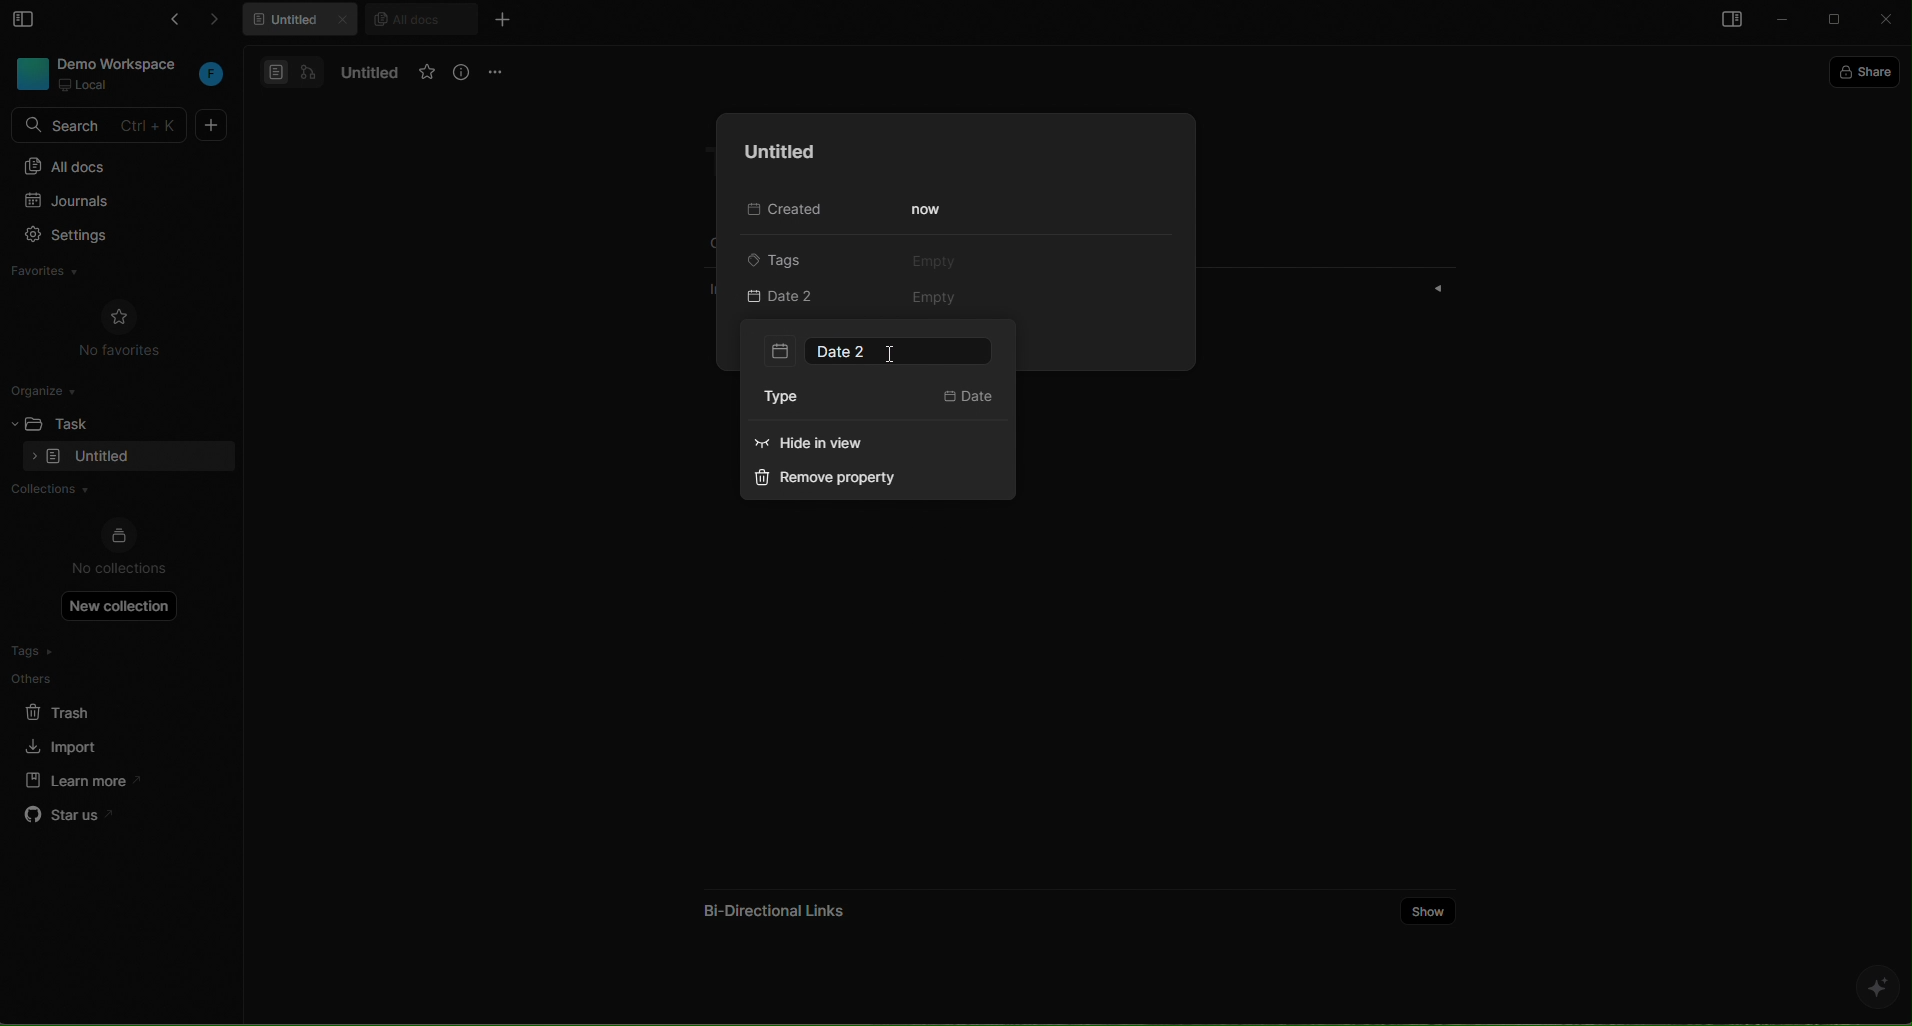 Image resolution: width=1912 pixels, height=1026 pixels. Describe the element at coordinates (119, 549) in the screenshot. I see `no collections` at that location.